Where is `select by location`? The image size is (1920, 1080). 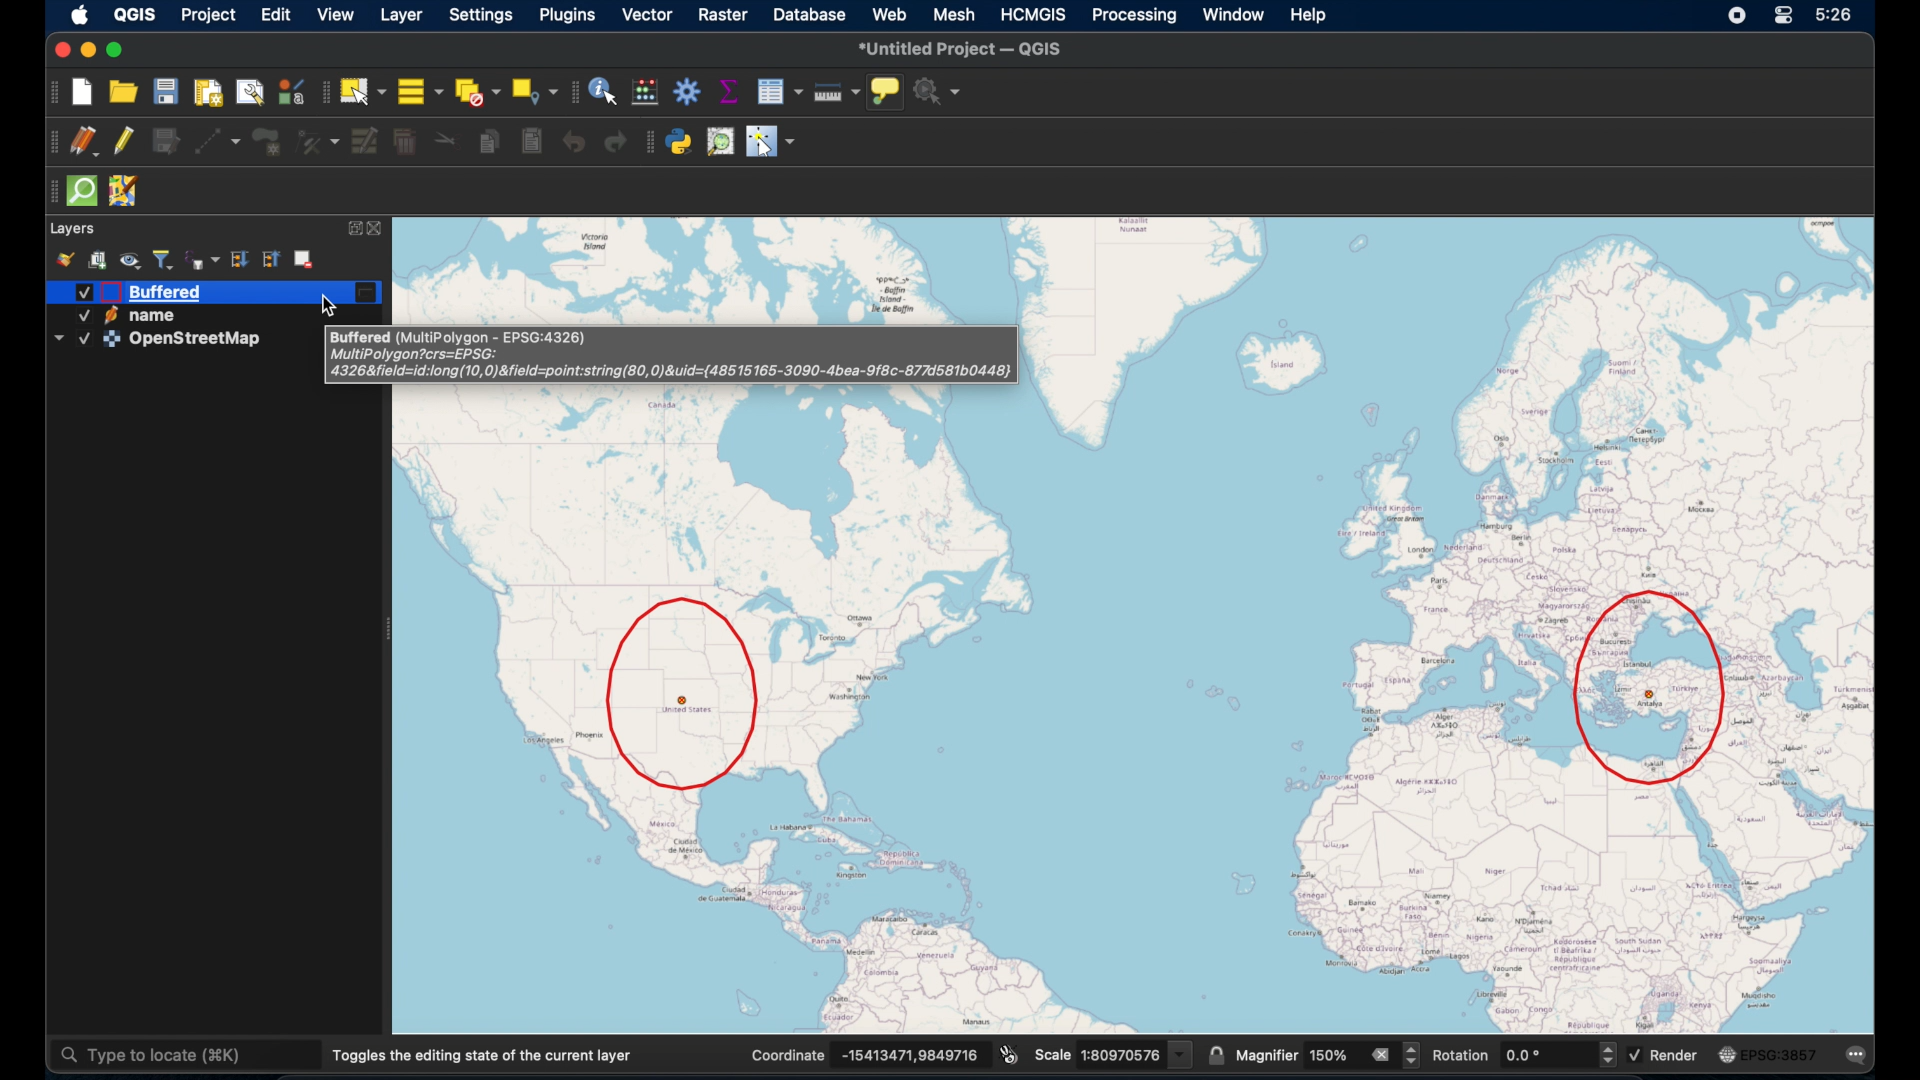 select by location is located at coordinates (535, 88).